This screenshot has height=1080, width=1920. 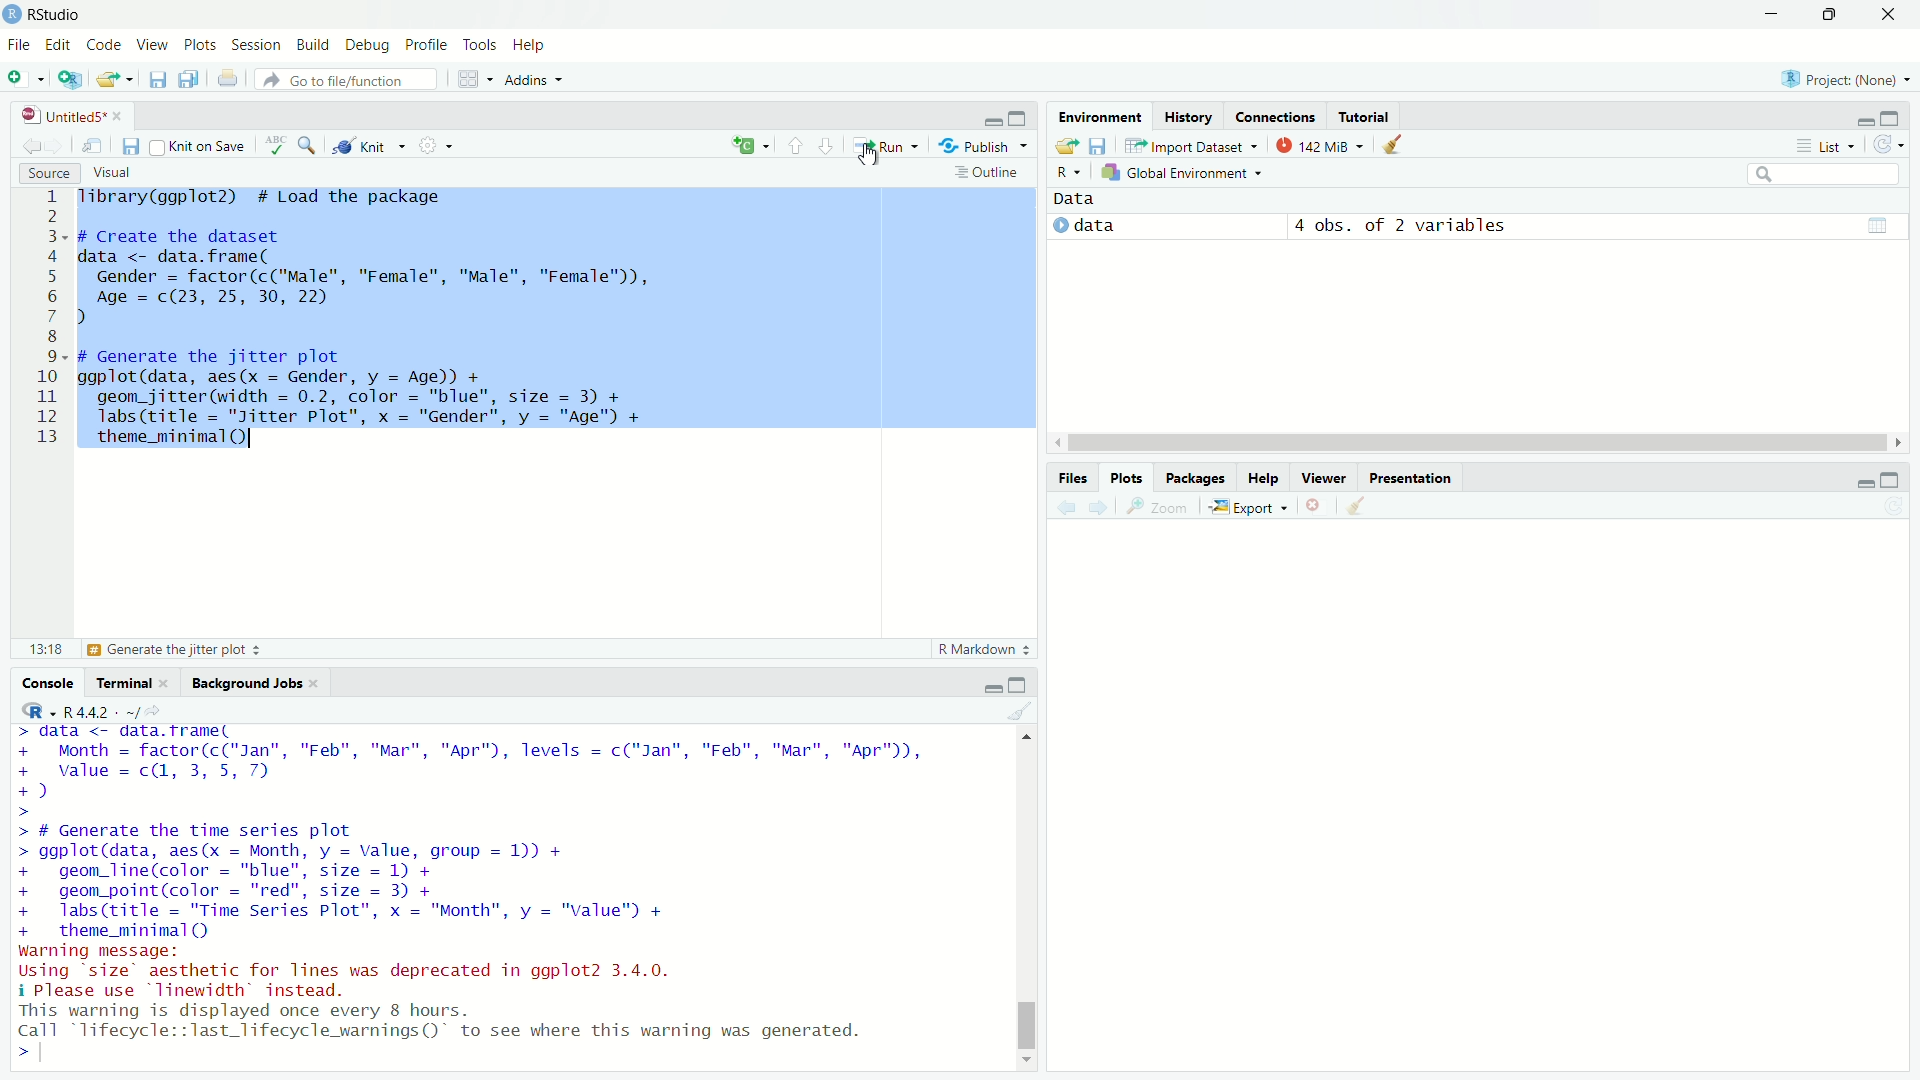 What do you see at coordinates (116, 174) in the screenshot?
I see `visual` at bounding box center [116, 174].